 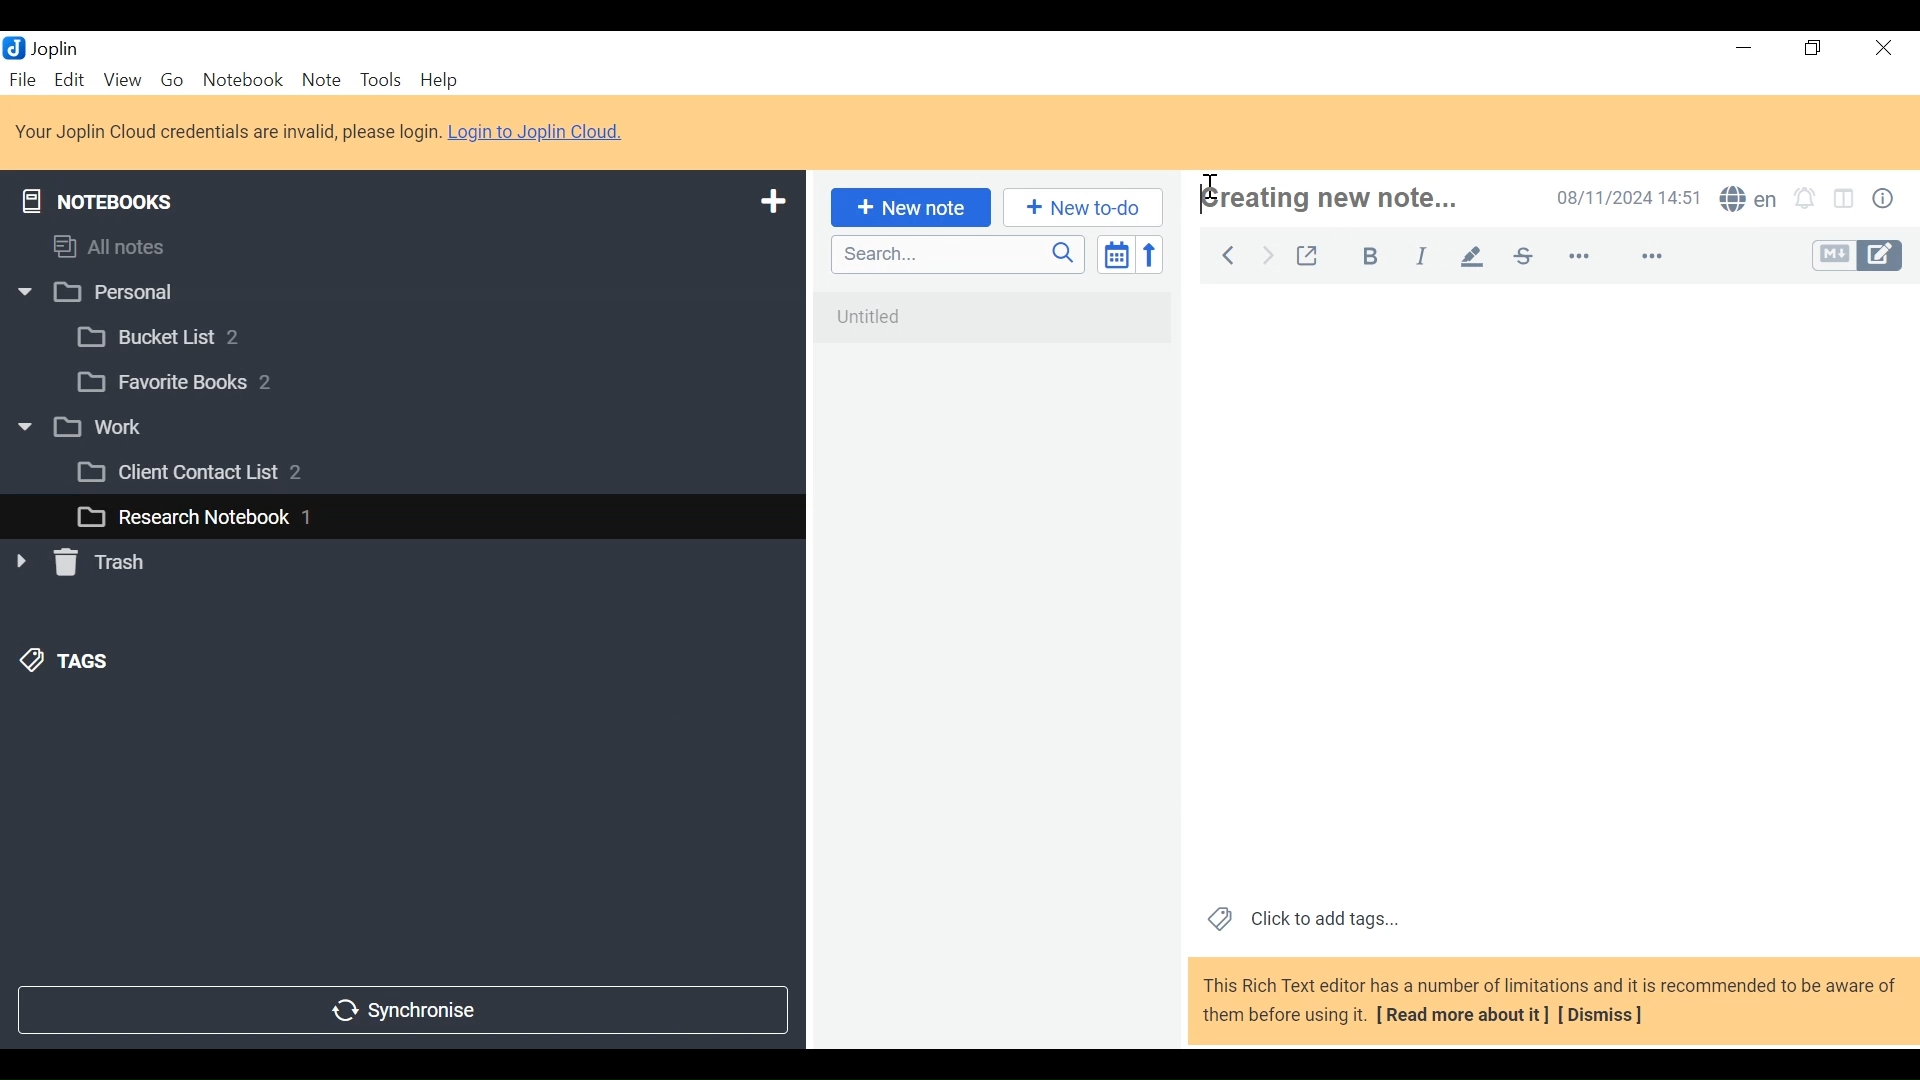 I want to click on Toggle sort order field, so click(x=1114, y=253).